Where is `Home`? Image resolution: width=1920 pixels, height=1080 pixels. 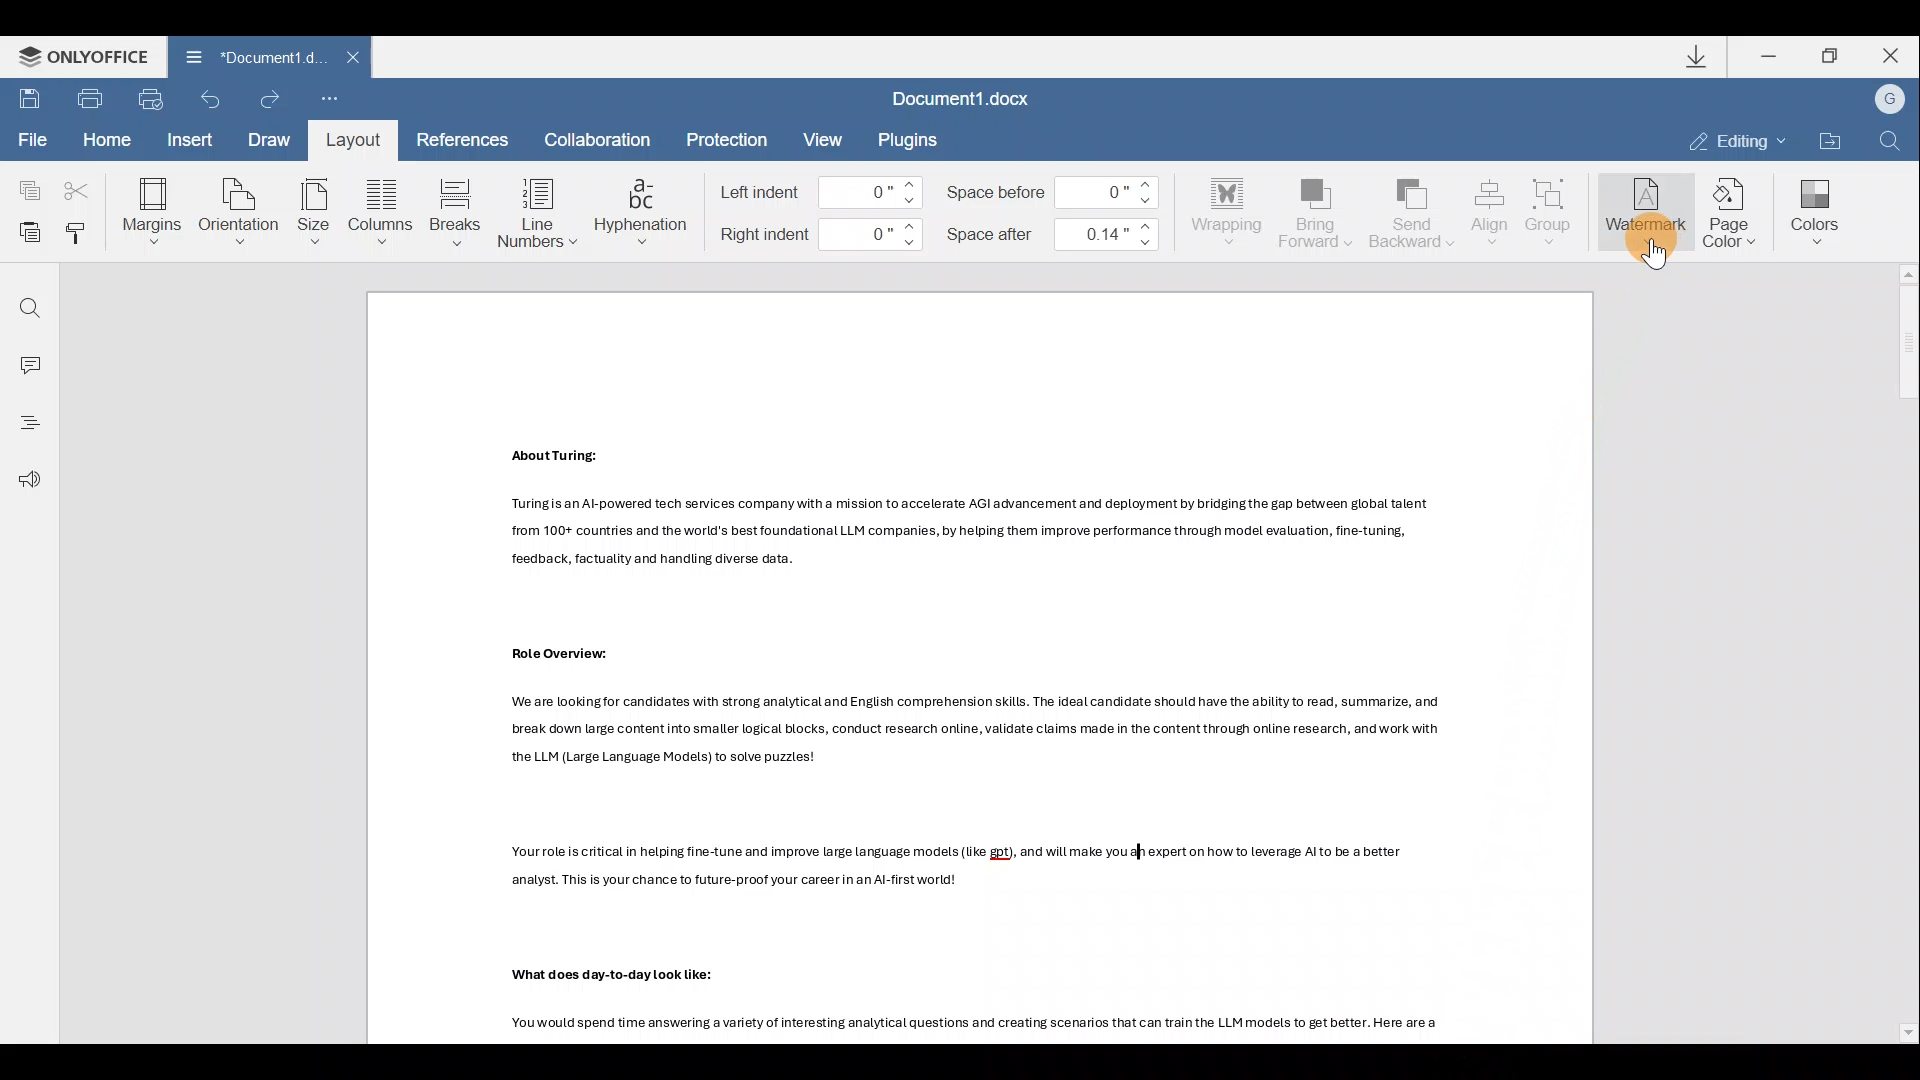
Home is located at coordinates (113, 140).